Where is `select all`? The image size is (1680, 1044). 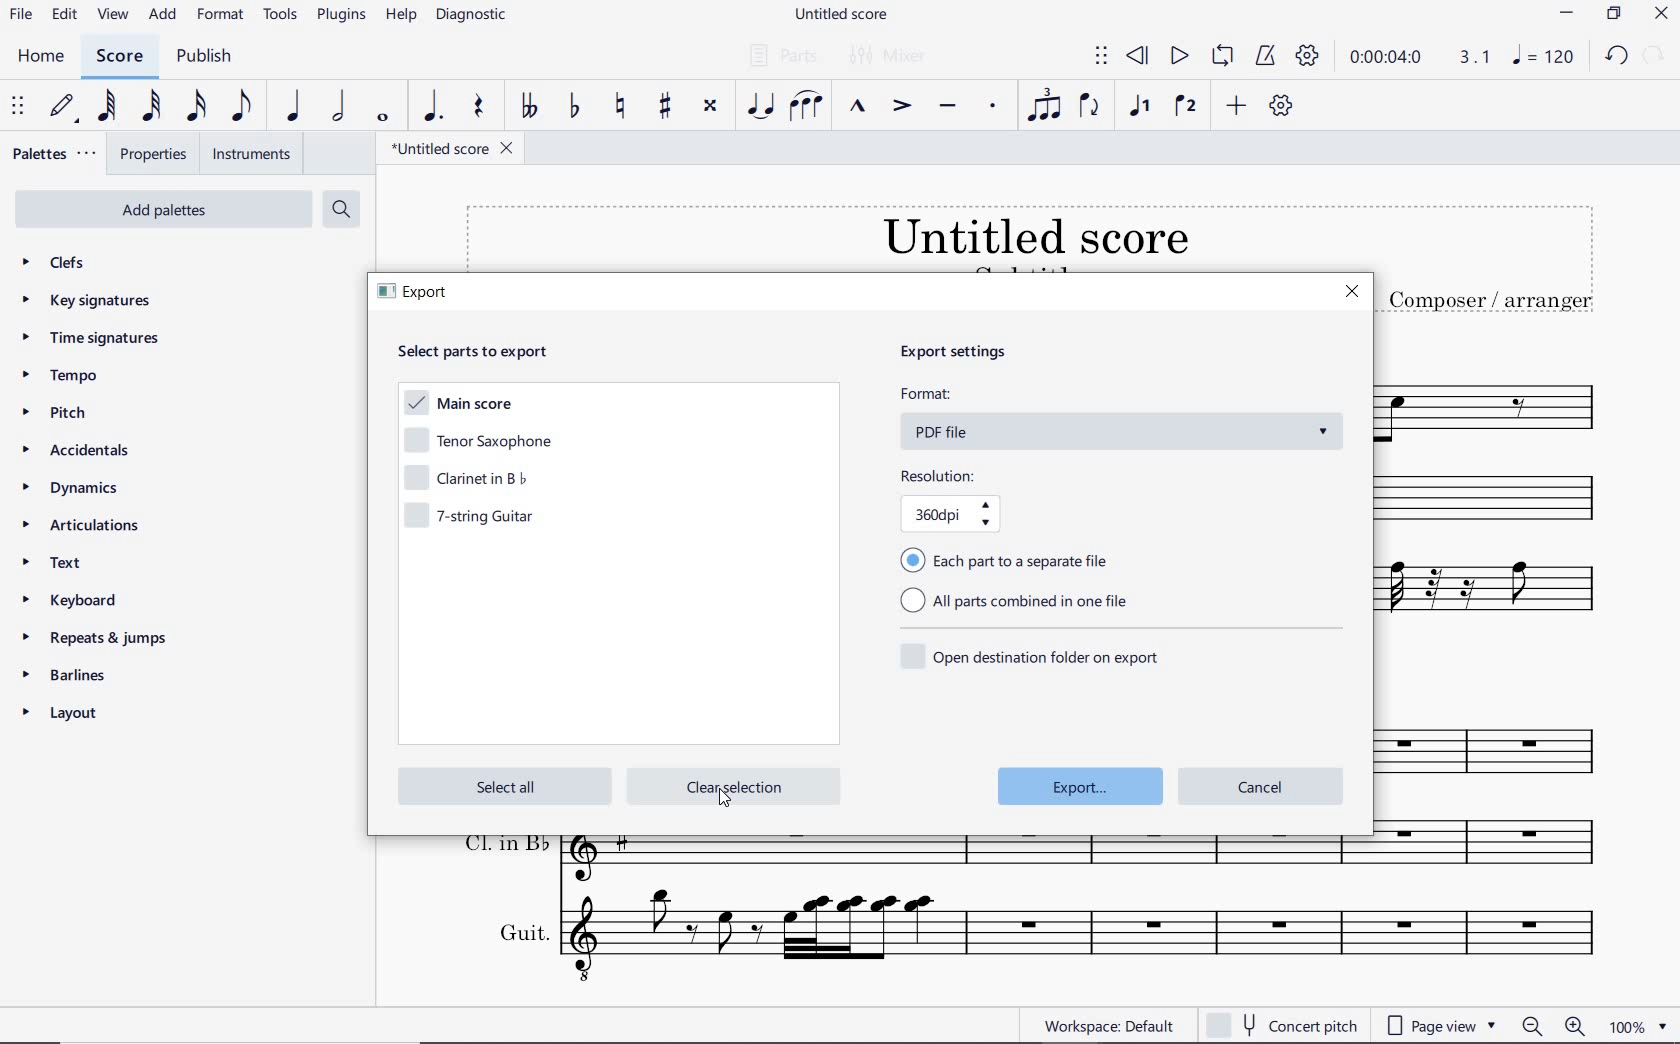 select all is located at coordinates (501, 786).